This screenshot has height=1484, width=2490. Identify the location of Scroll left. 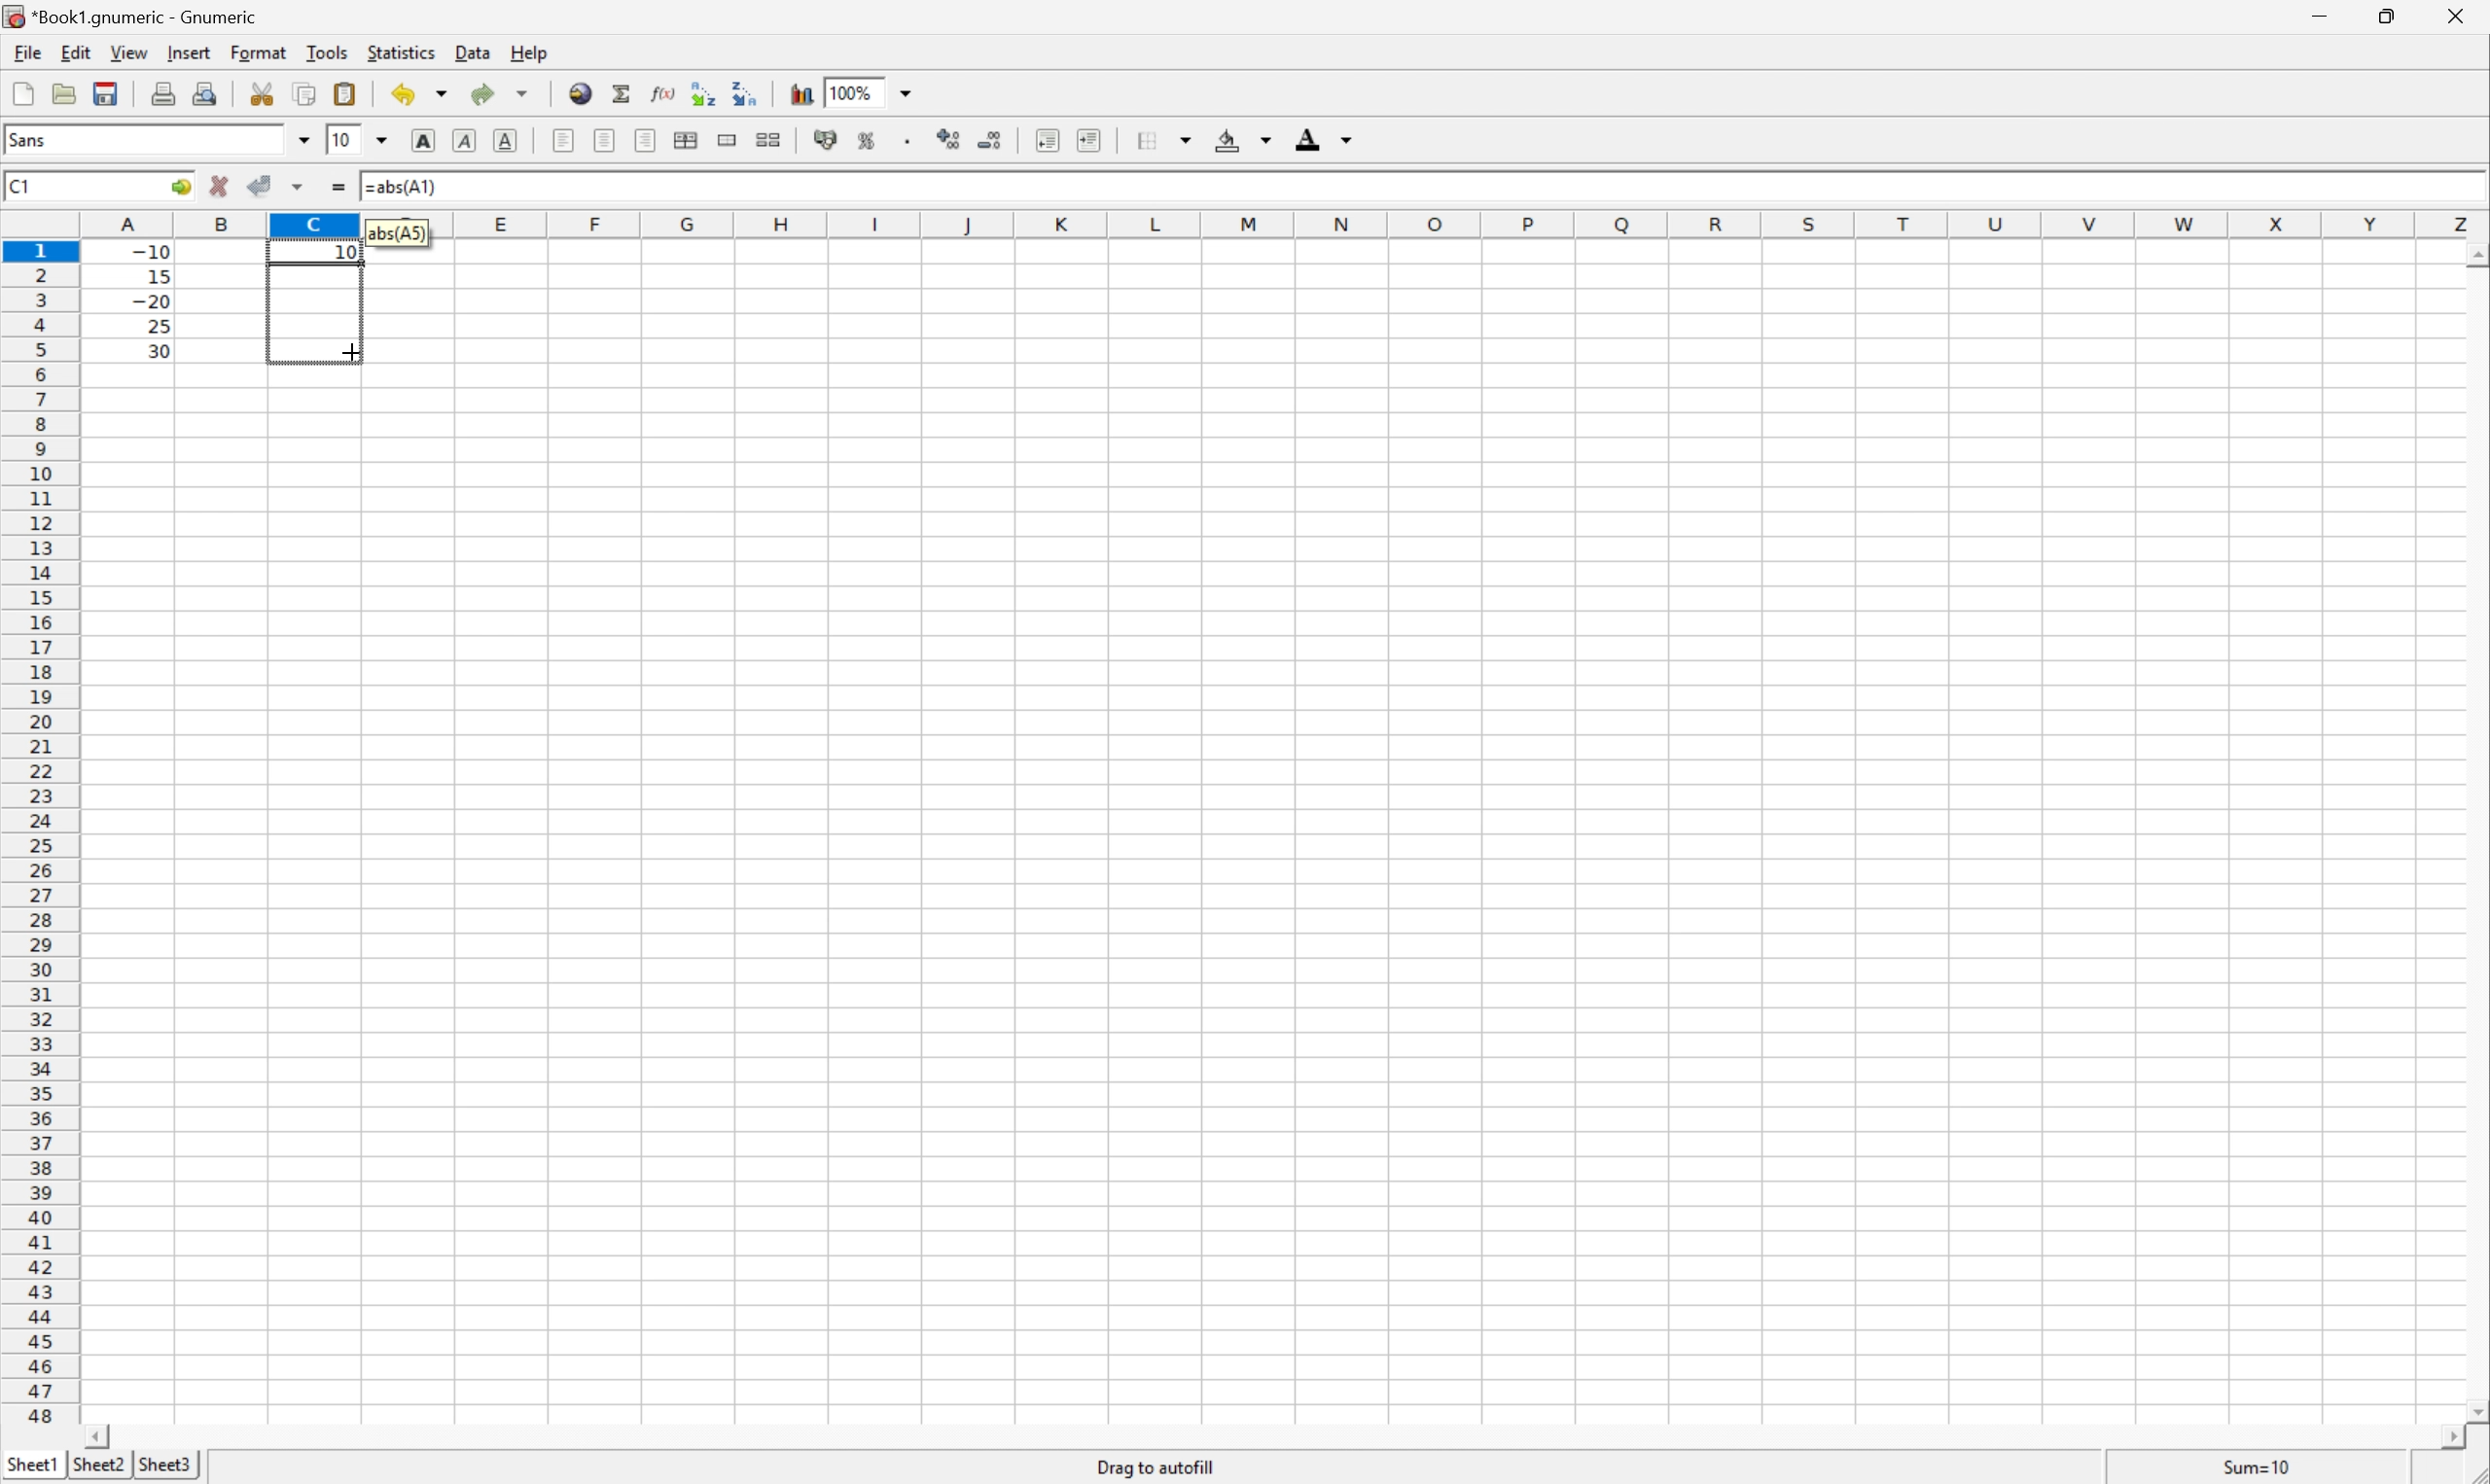
(101, 1435).